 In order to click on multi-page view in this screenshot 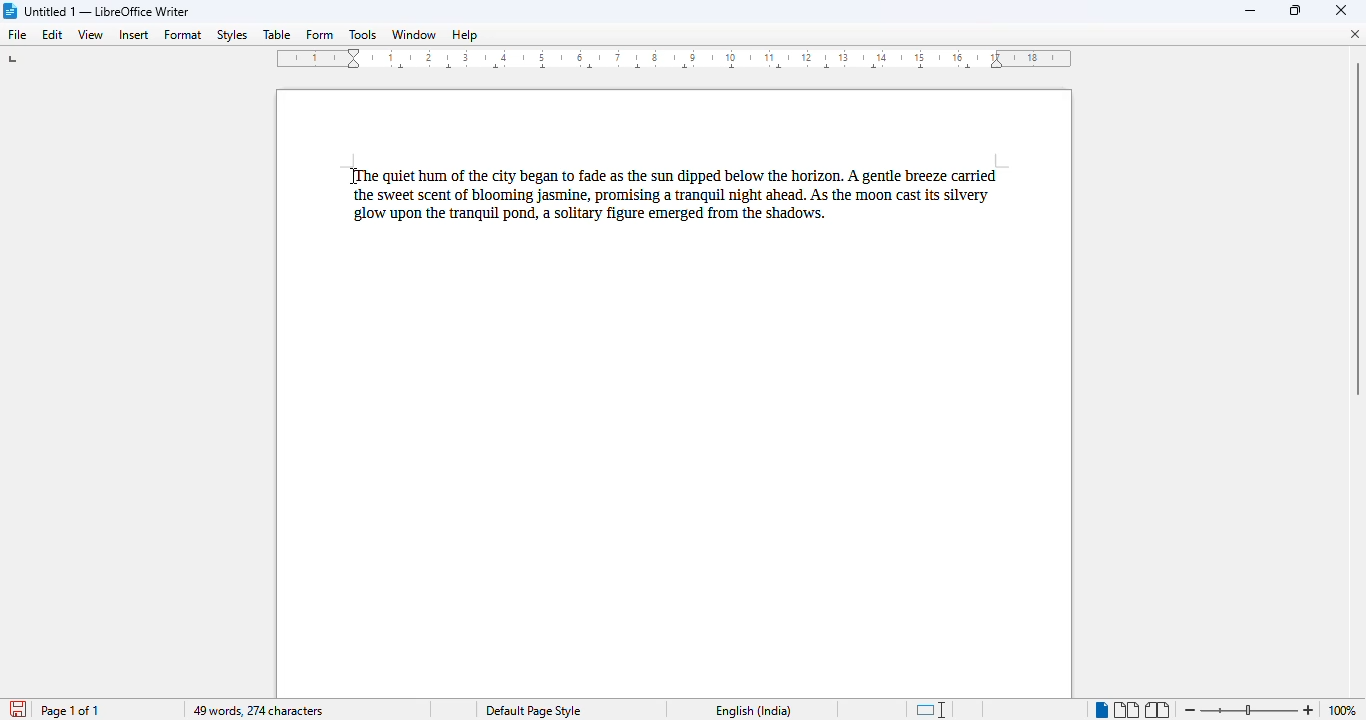, I will do `click(1126, 710)`.